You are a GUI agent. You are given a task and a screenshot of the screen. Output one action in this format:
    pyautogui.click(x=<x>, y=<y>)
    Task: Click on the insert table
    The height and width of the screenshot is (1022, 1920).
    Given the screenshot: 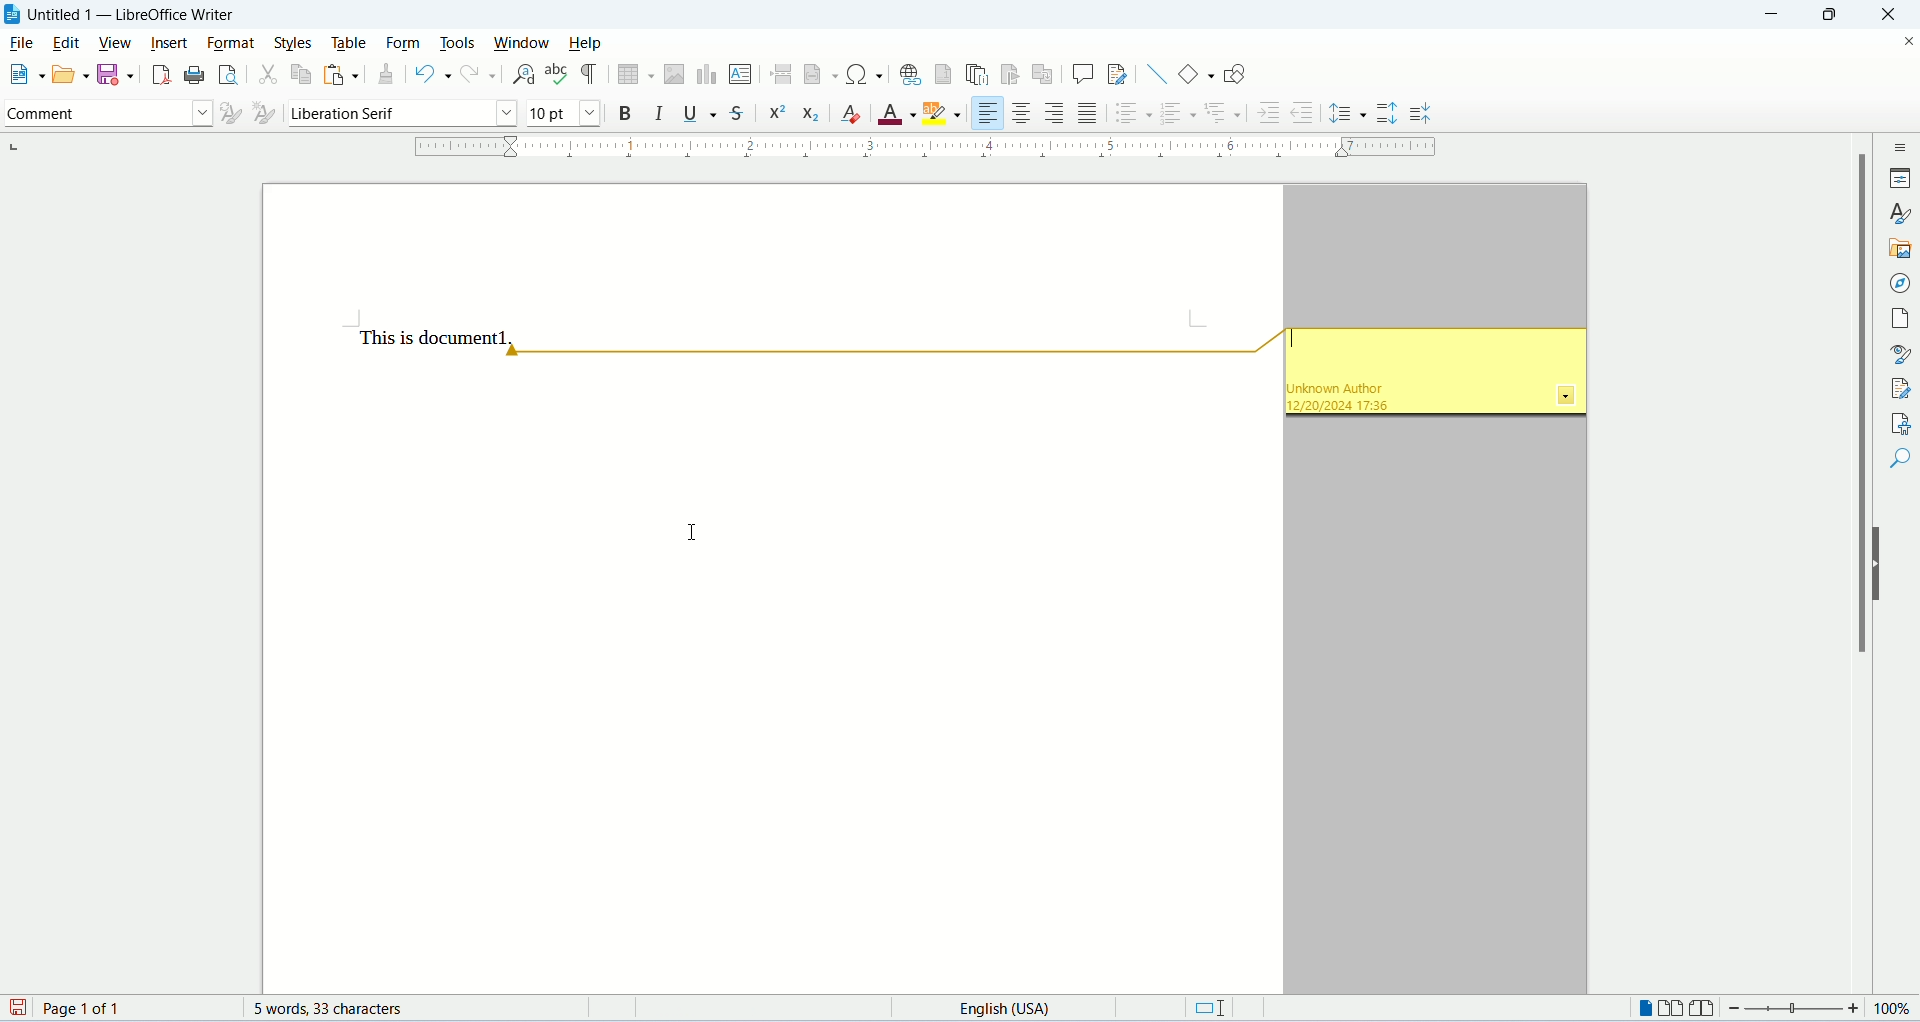 What is the action you would take?
    pyautogui.click(x=637, y=74)
    